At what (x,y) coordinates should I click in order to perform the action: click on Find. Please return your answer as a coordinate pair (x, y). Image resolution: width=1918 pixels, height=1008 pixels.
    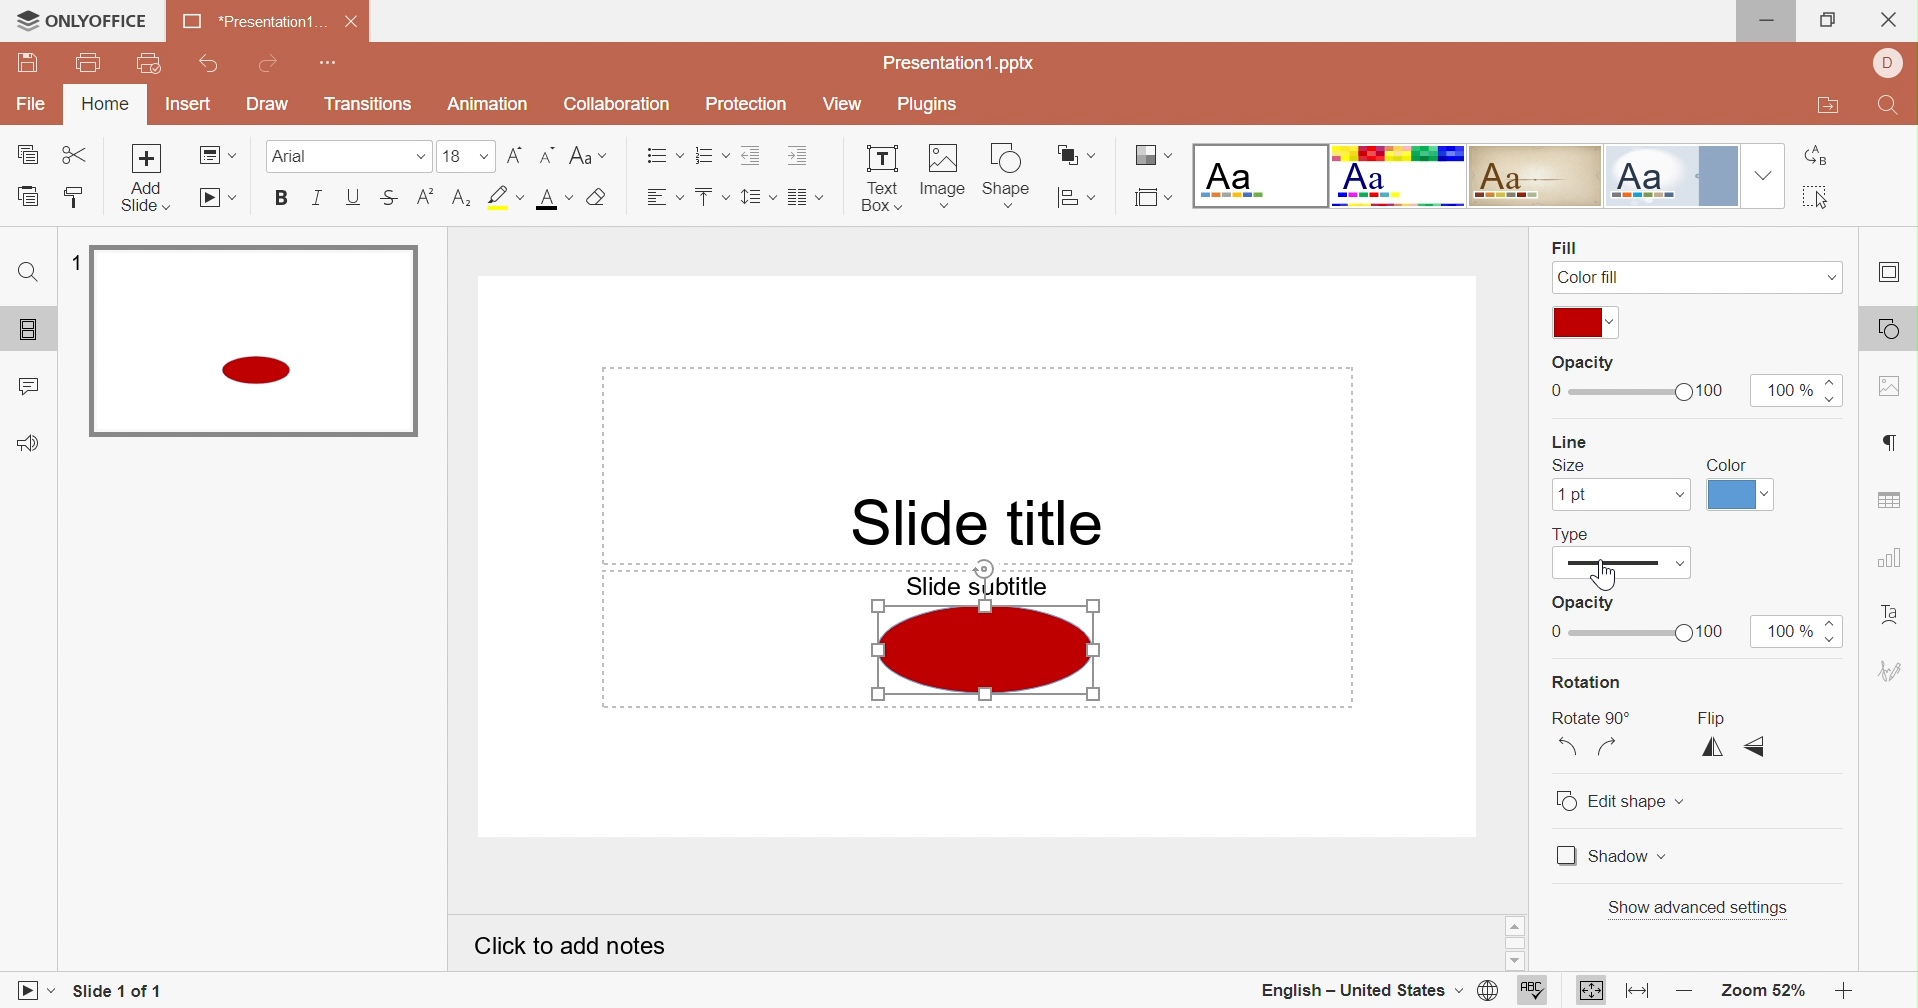
    Looking at the image, I should click on (1889, 108).